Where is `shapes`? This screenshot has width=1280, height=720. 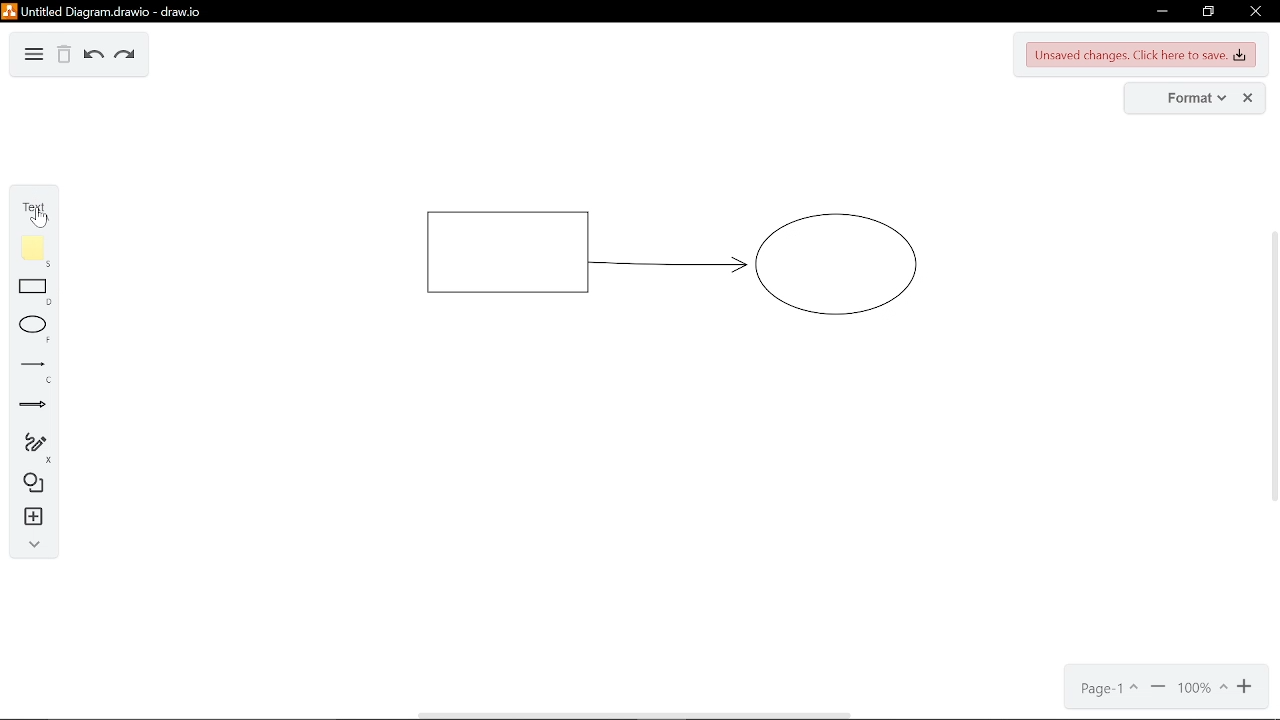 shapes is located at coordinates (34, 484).